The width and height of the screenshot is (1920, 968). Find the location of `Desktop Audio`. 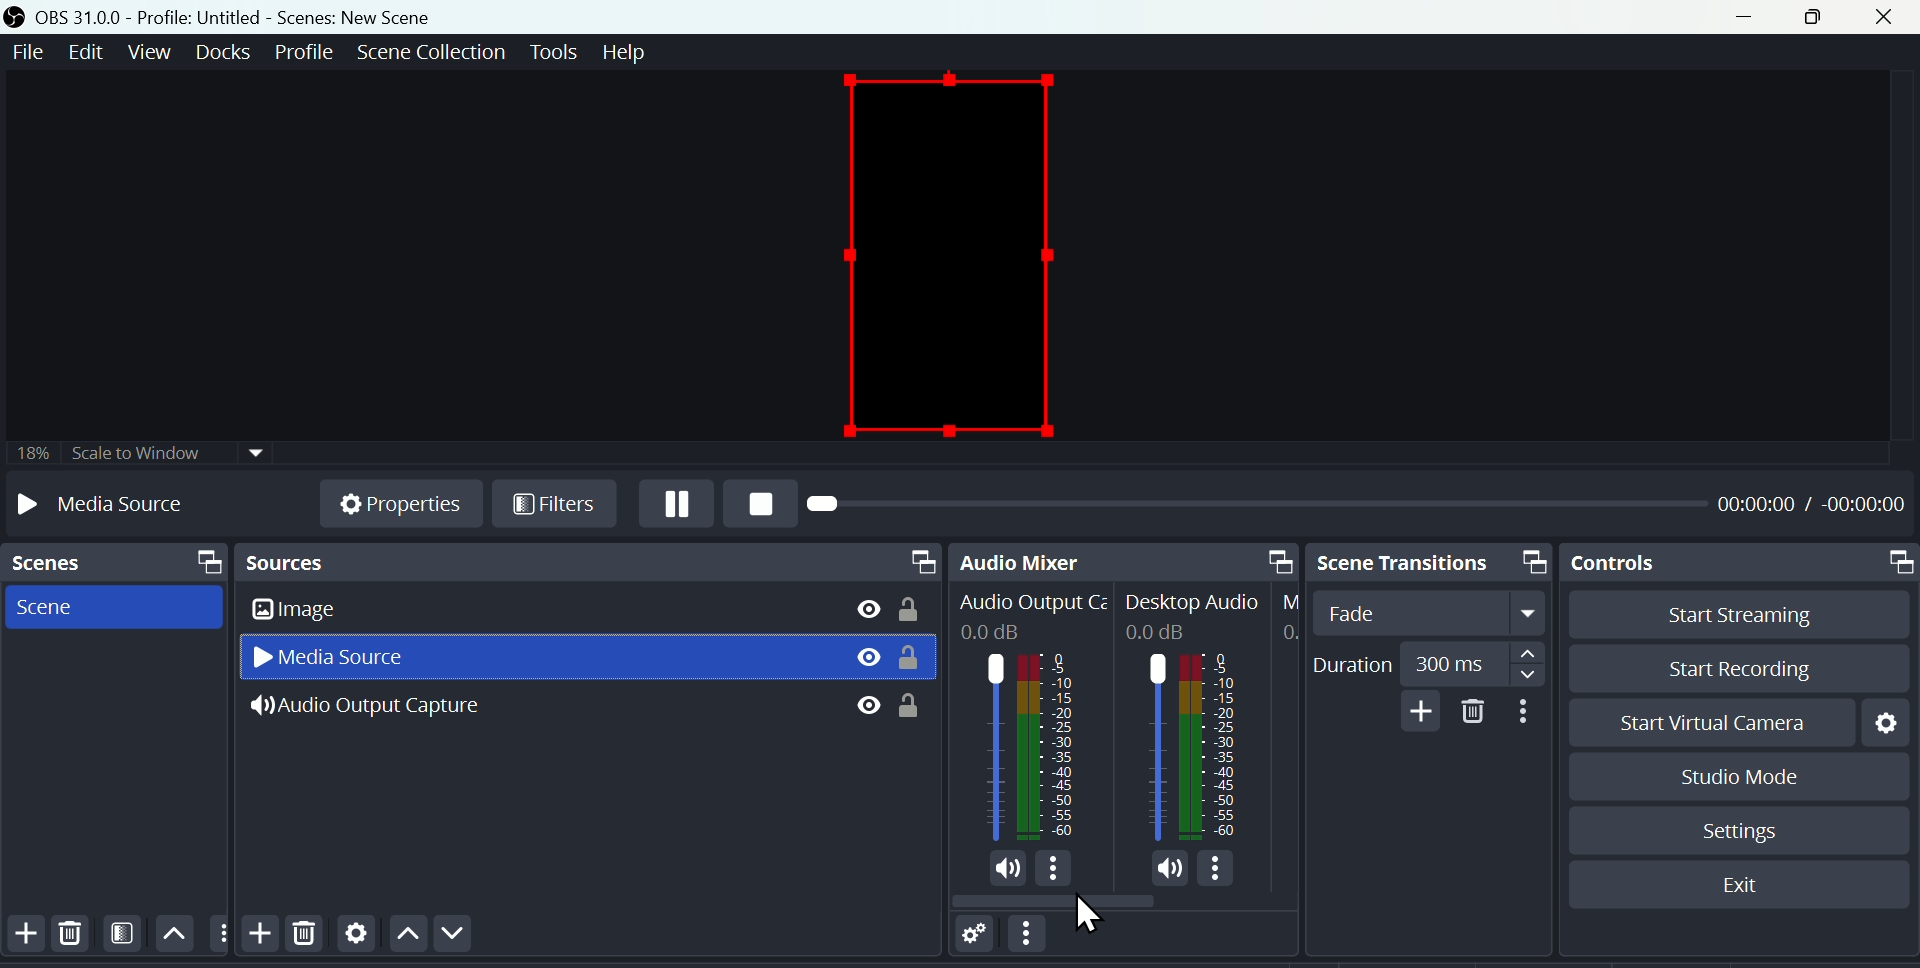

Desktop Audio is located at coordinates (1195, 604).